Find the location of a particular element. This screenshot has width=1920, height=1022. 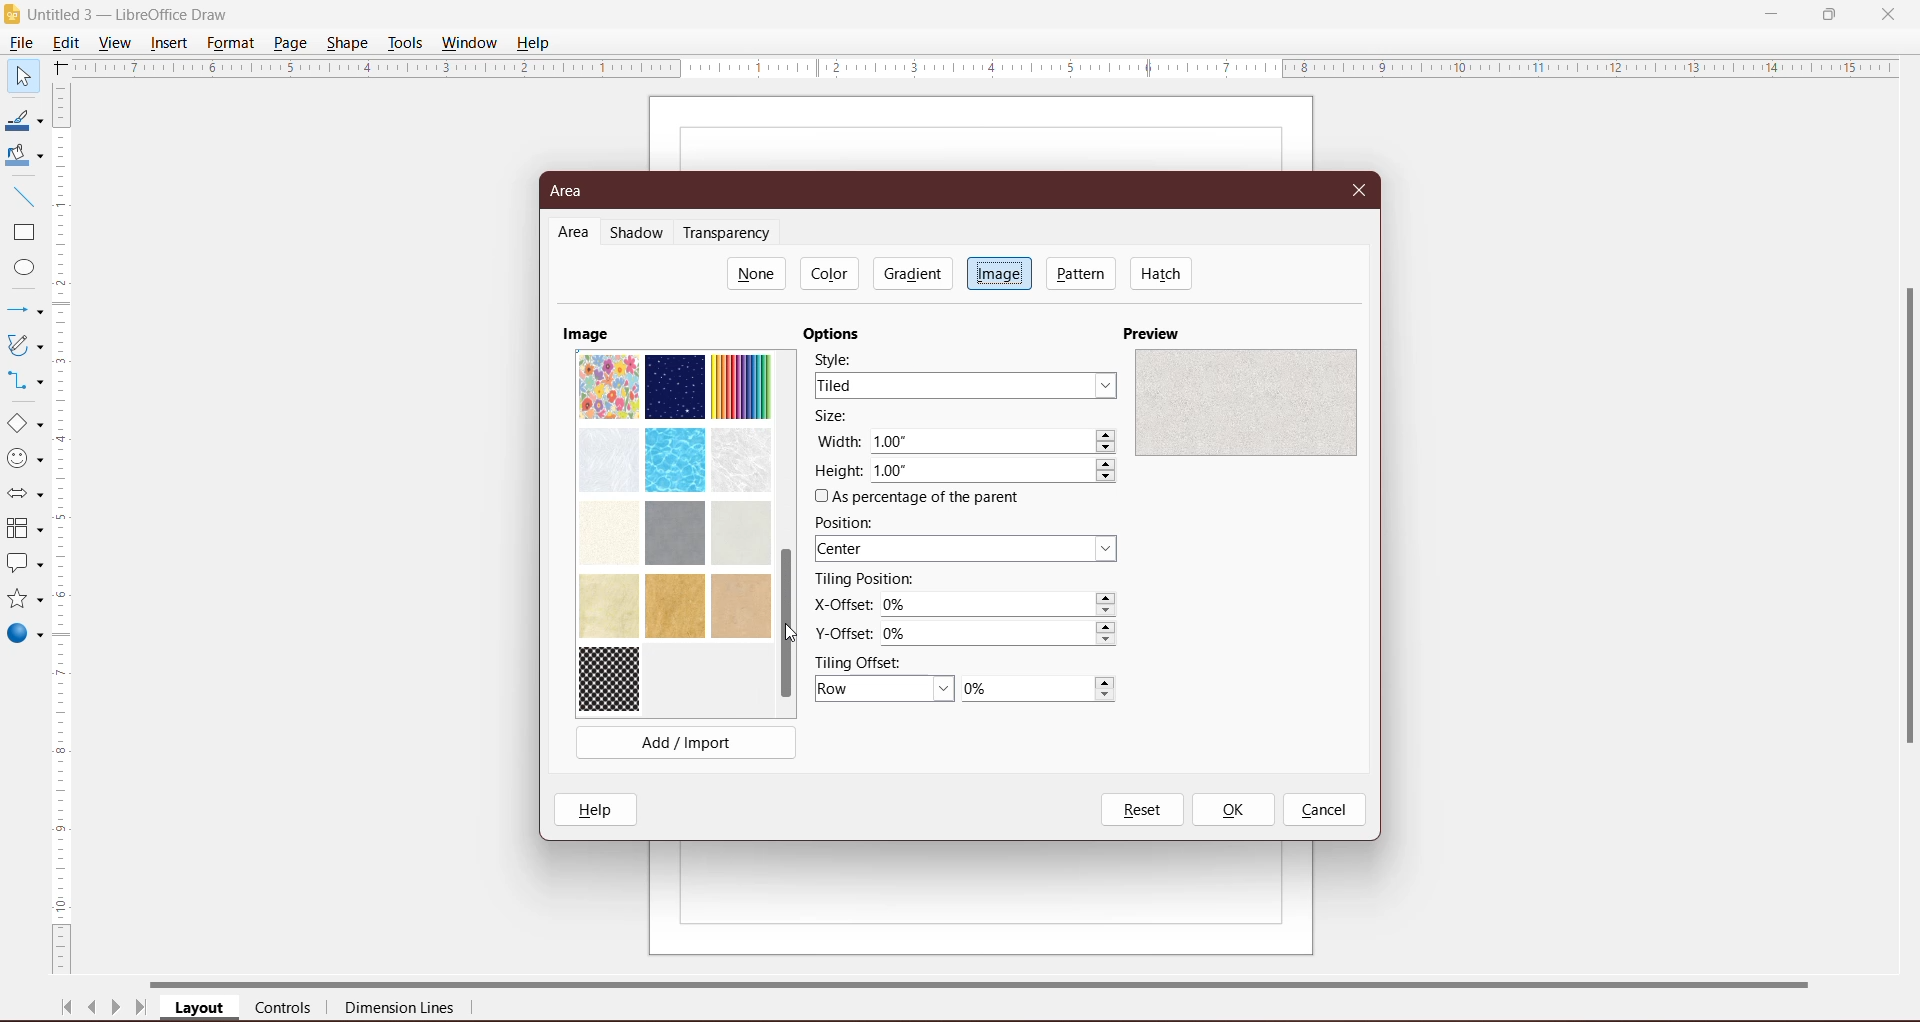

X-Offset is located at coordinates (839, 604).